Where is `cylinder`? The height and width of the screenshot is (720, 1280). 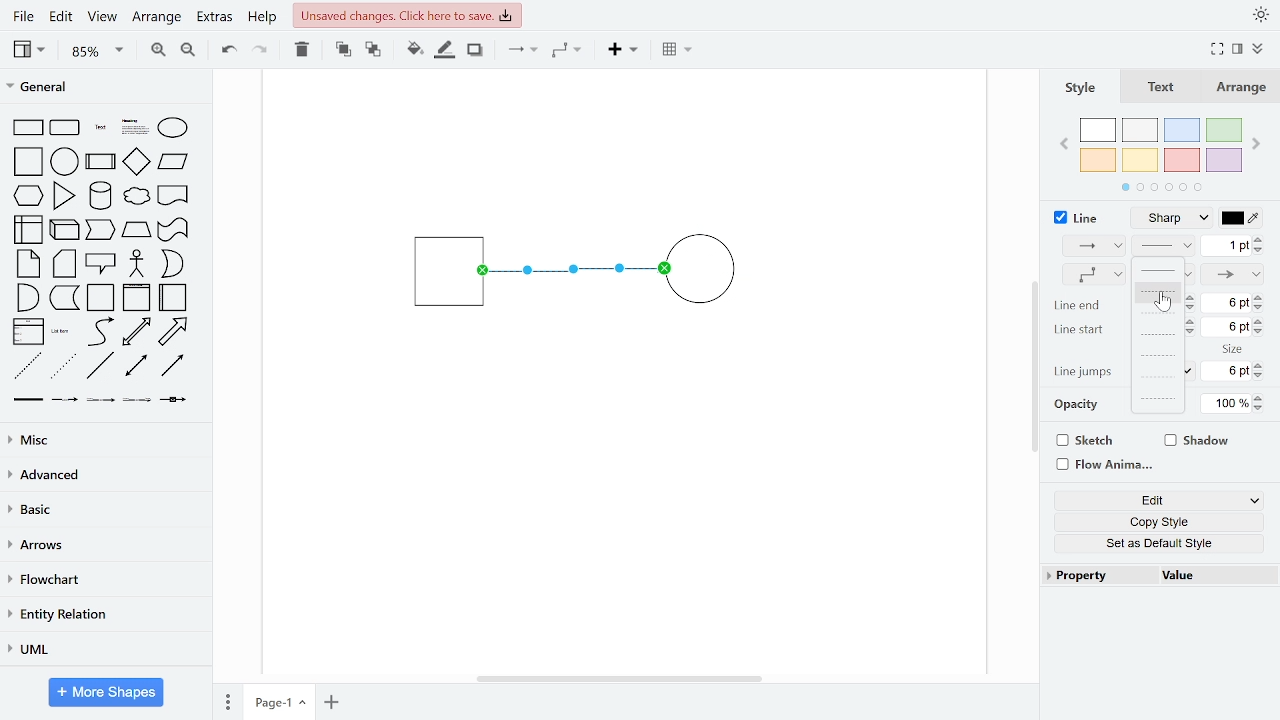
cylinder is located at coordinates (102, 197).